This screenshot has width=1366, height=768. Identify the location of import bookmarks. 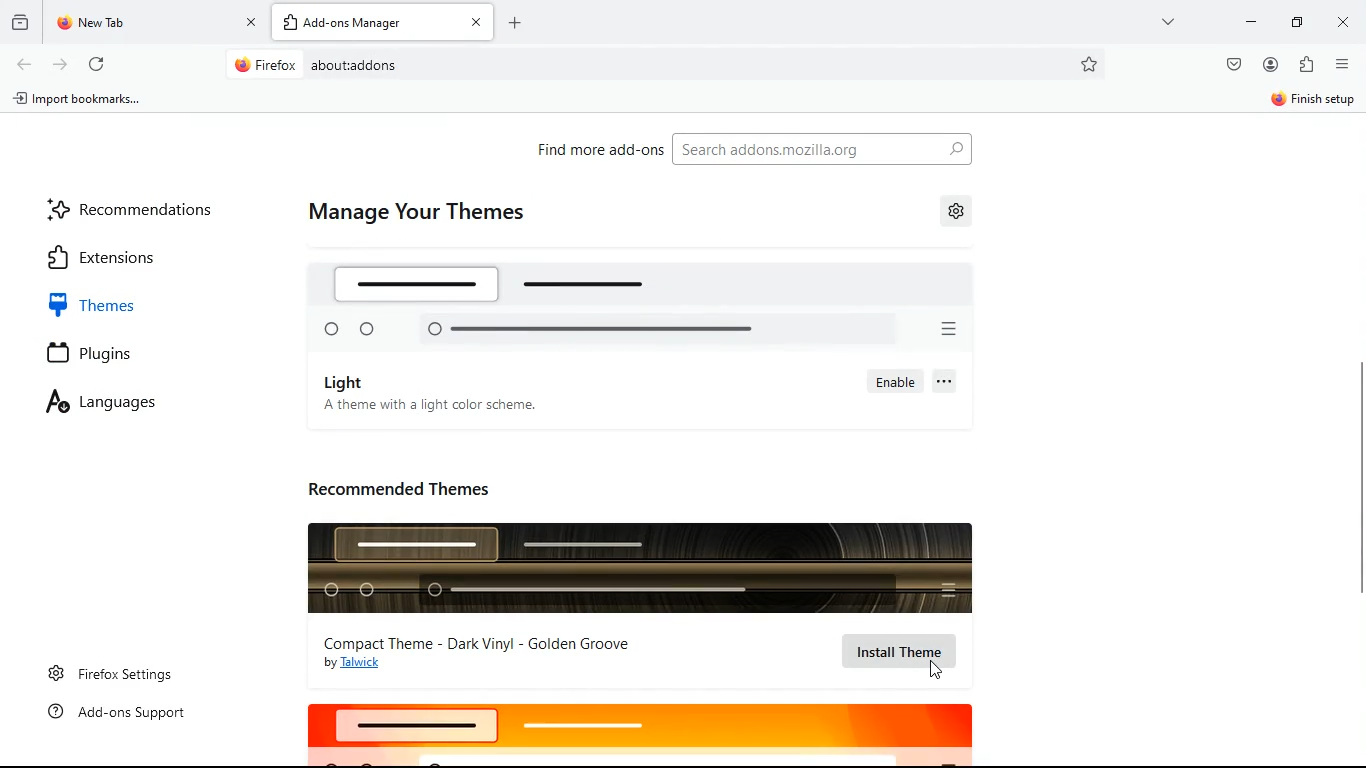
(84, 100).